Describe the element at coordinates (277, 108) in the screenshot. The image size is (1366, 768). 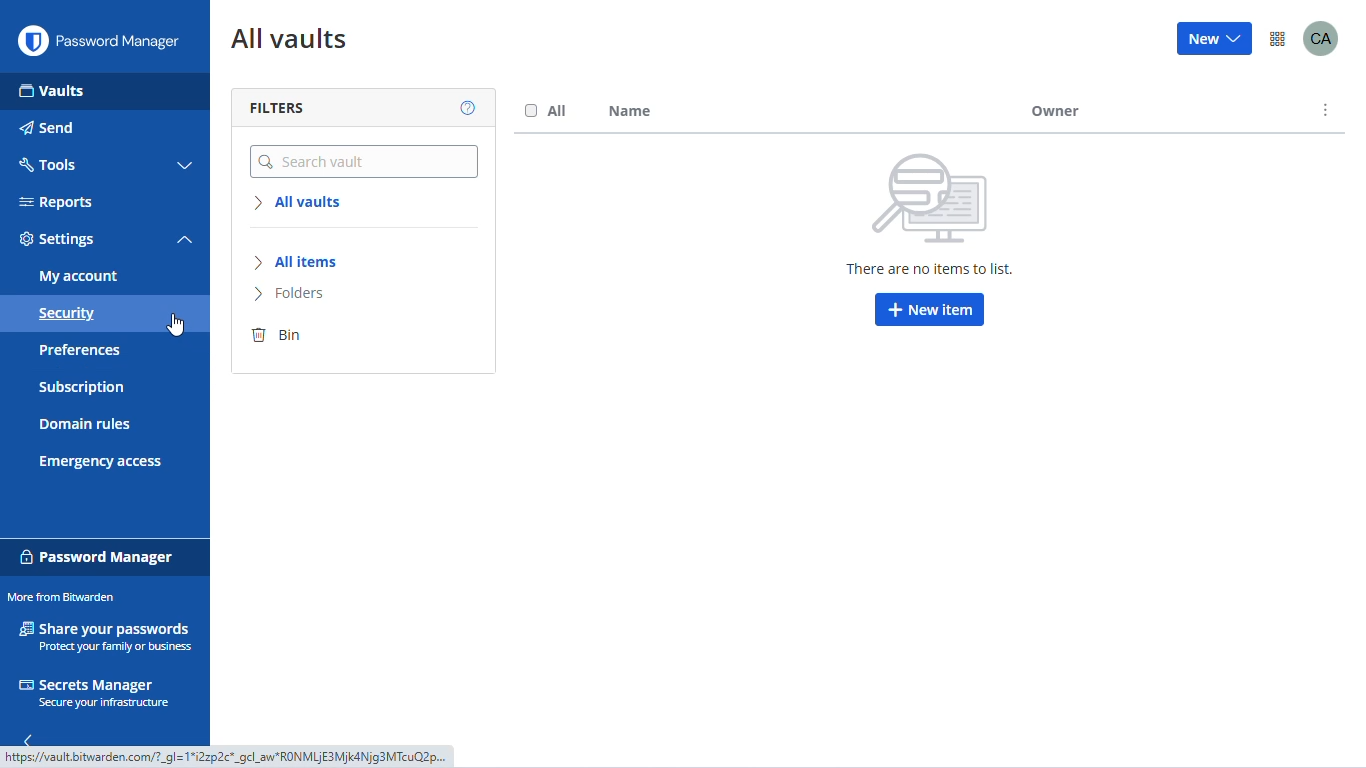
I see `filters` at that location.